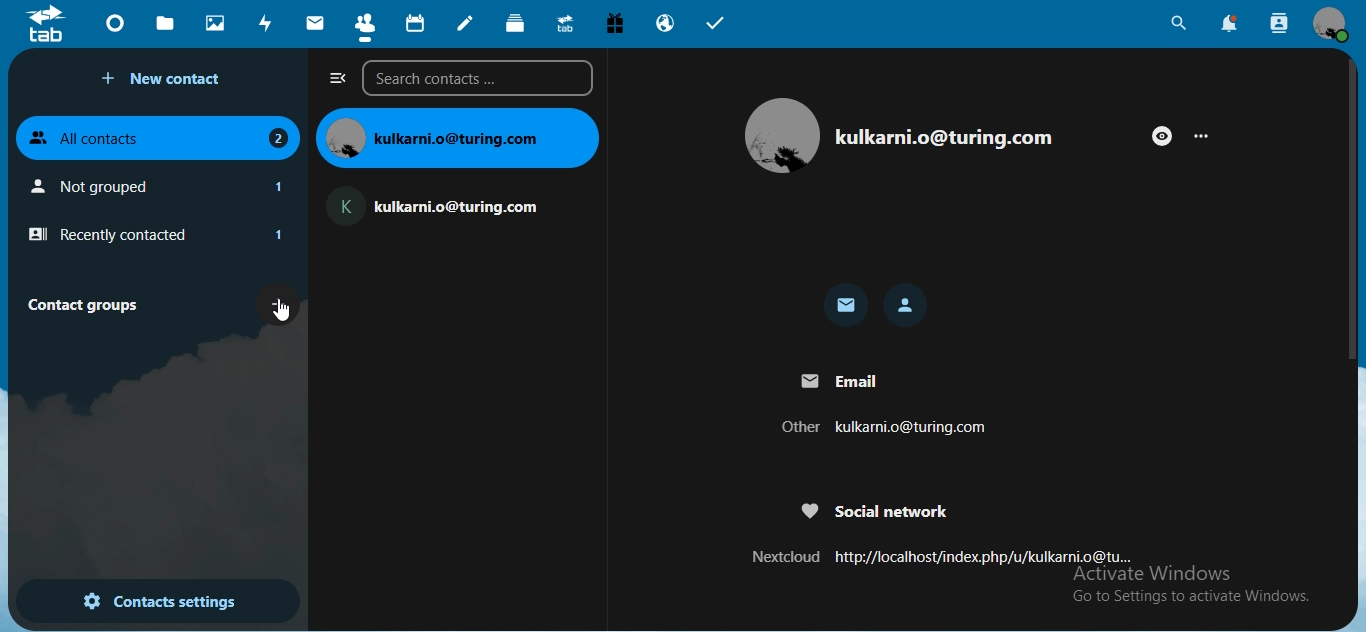  Describe the element at coordinates (879, 429) in the screenshot. I see `Other kulkamni.o@turing.com` at that location.